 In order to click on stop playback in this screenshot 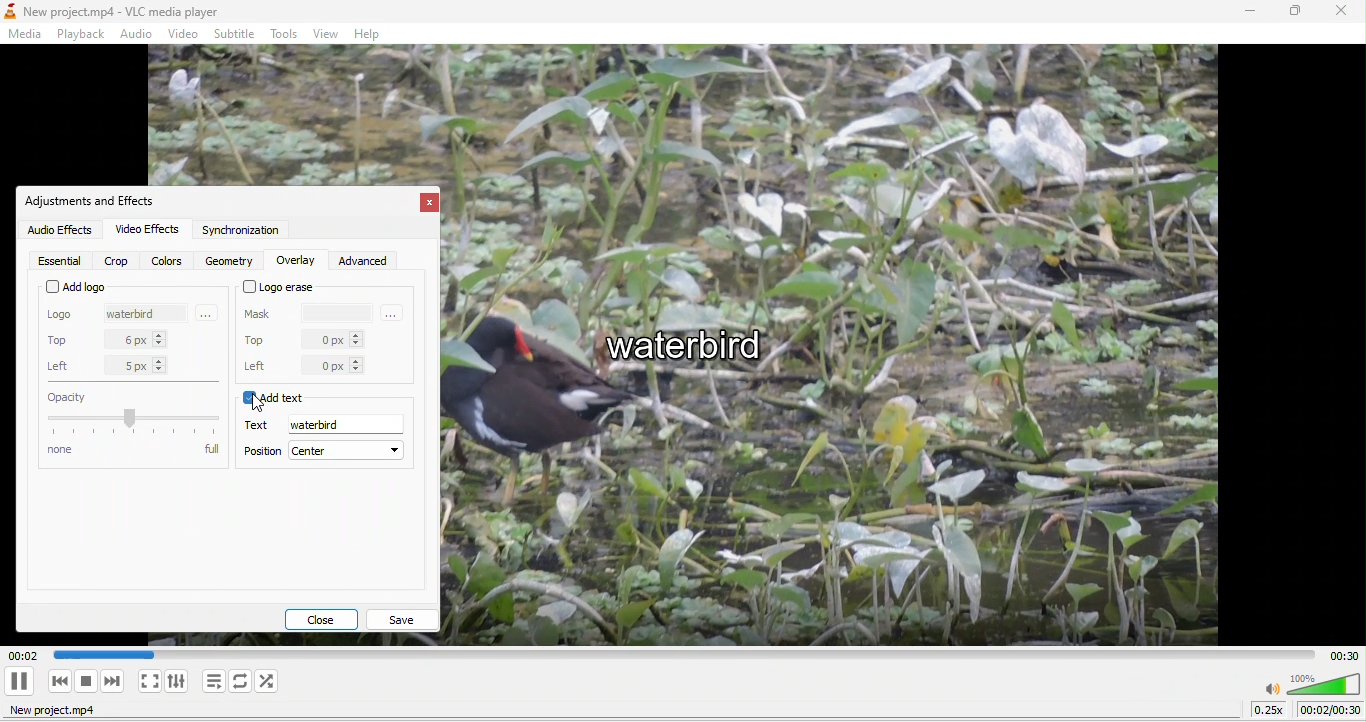, I will do `click(87, 682)`.